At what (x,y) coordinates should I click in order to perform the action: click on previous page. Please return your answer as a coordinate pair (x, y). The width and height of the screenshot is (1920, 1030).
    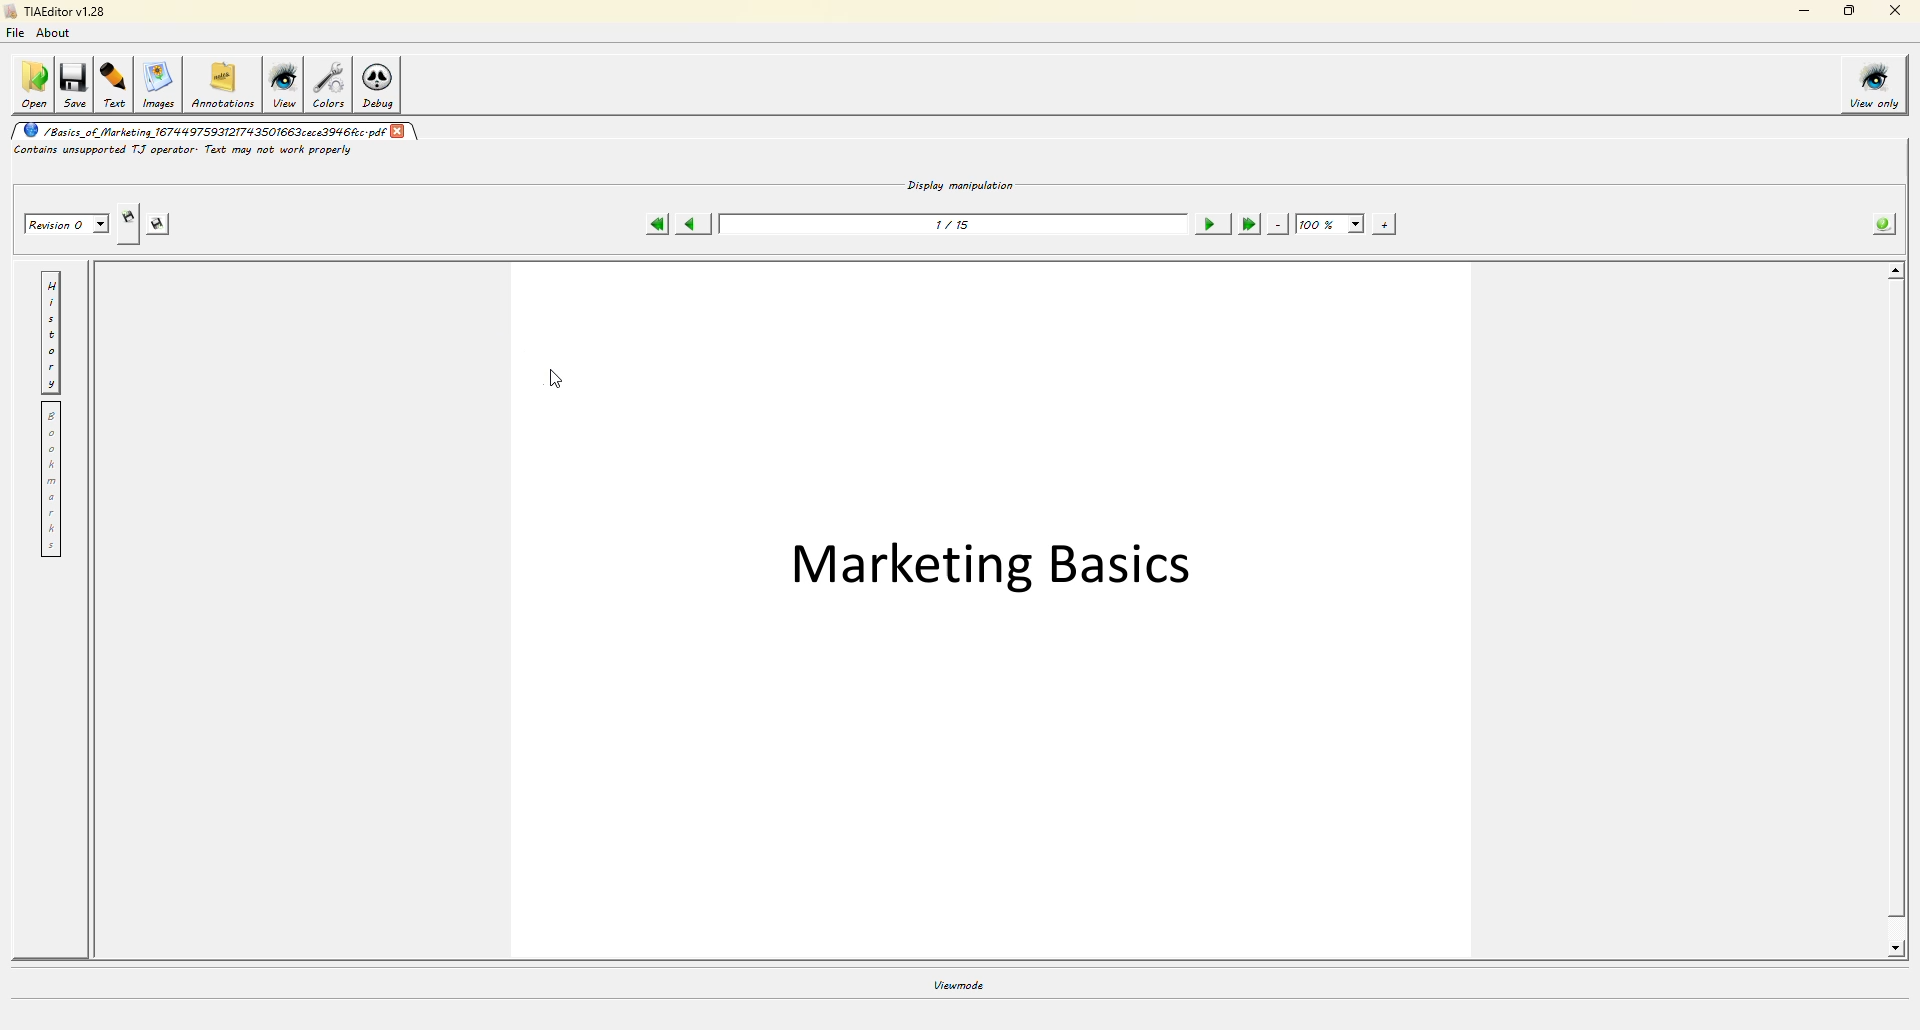
    Looking at the image, I should click on (694, 223).